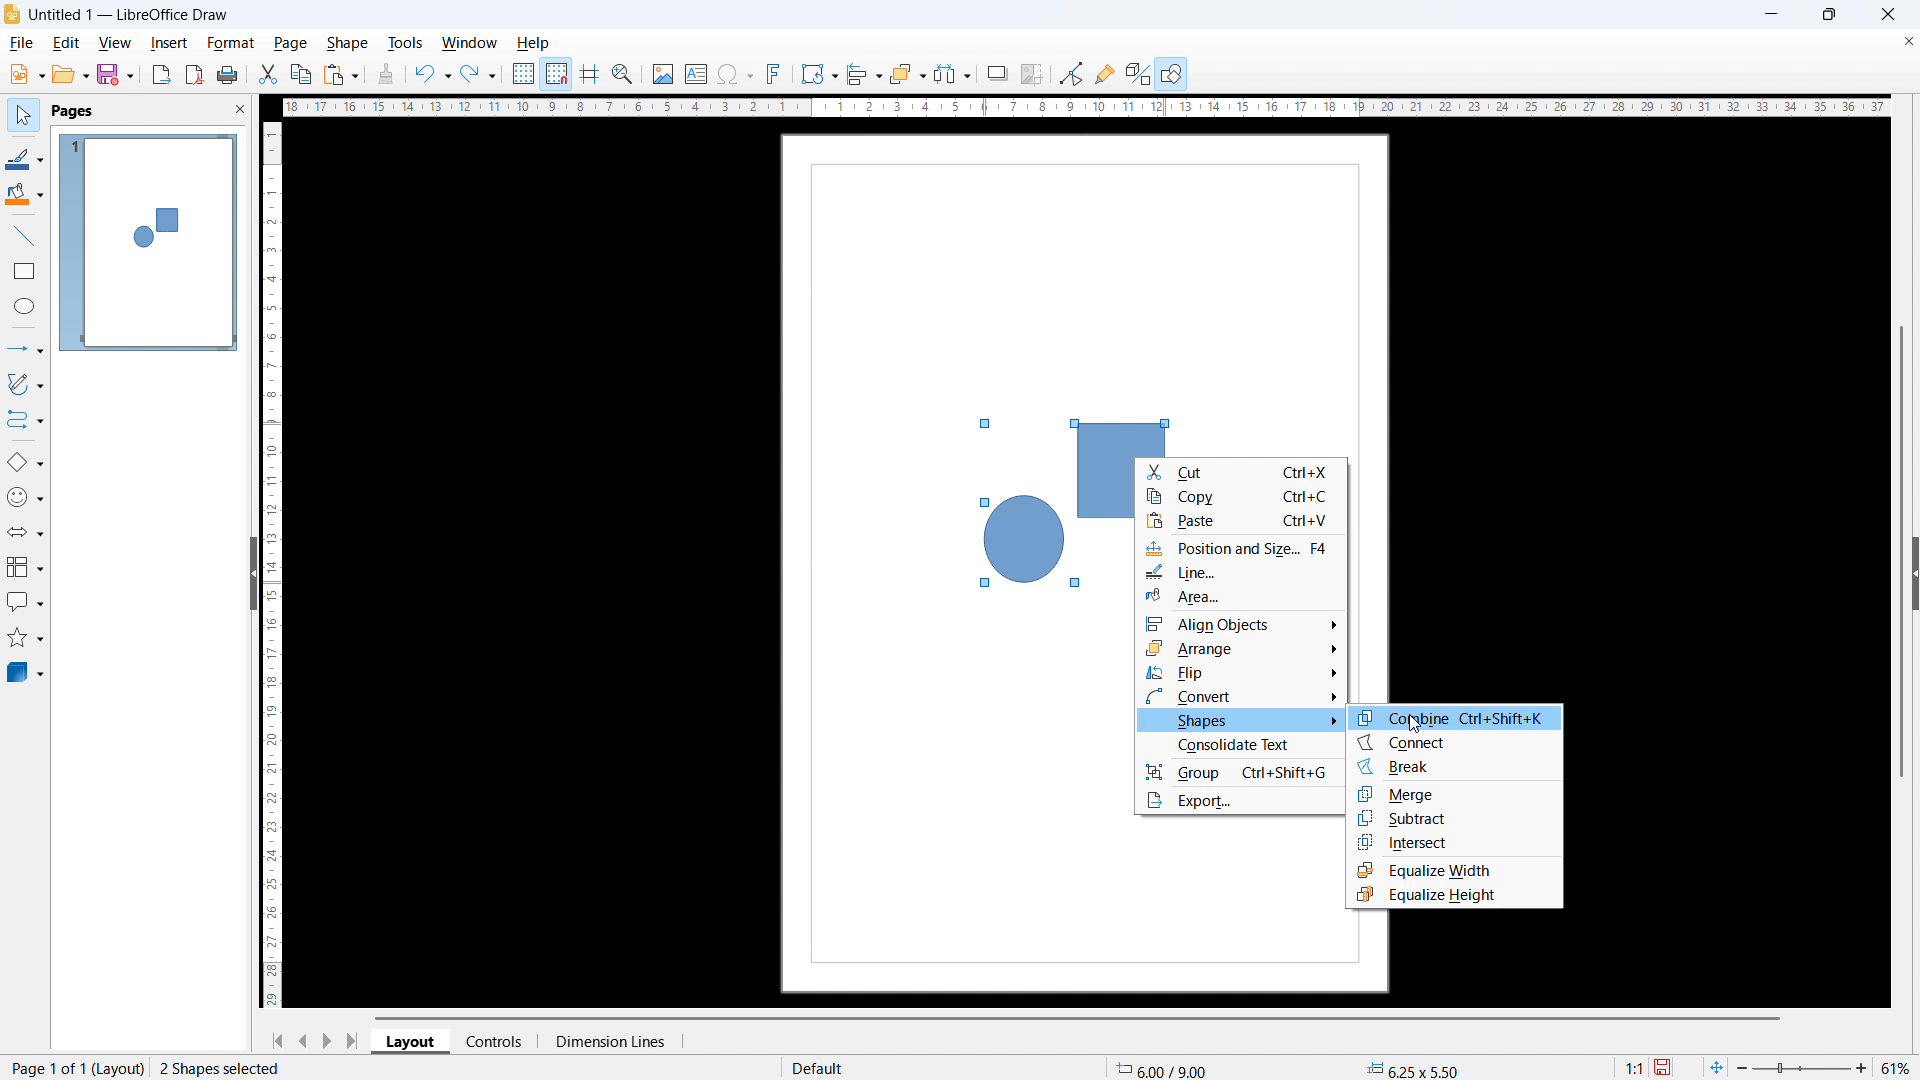 The width and height of the screenshot is (1920, 1080). I want to click on block arrows, so click(26, 532).